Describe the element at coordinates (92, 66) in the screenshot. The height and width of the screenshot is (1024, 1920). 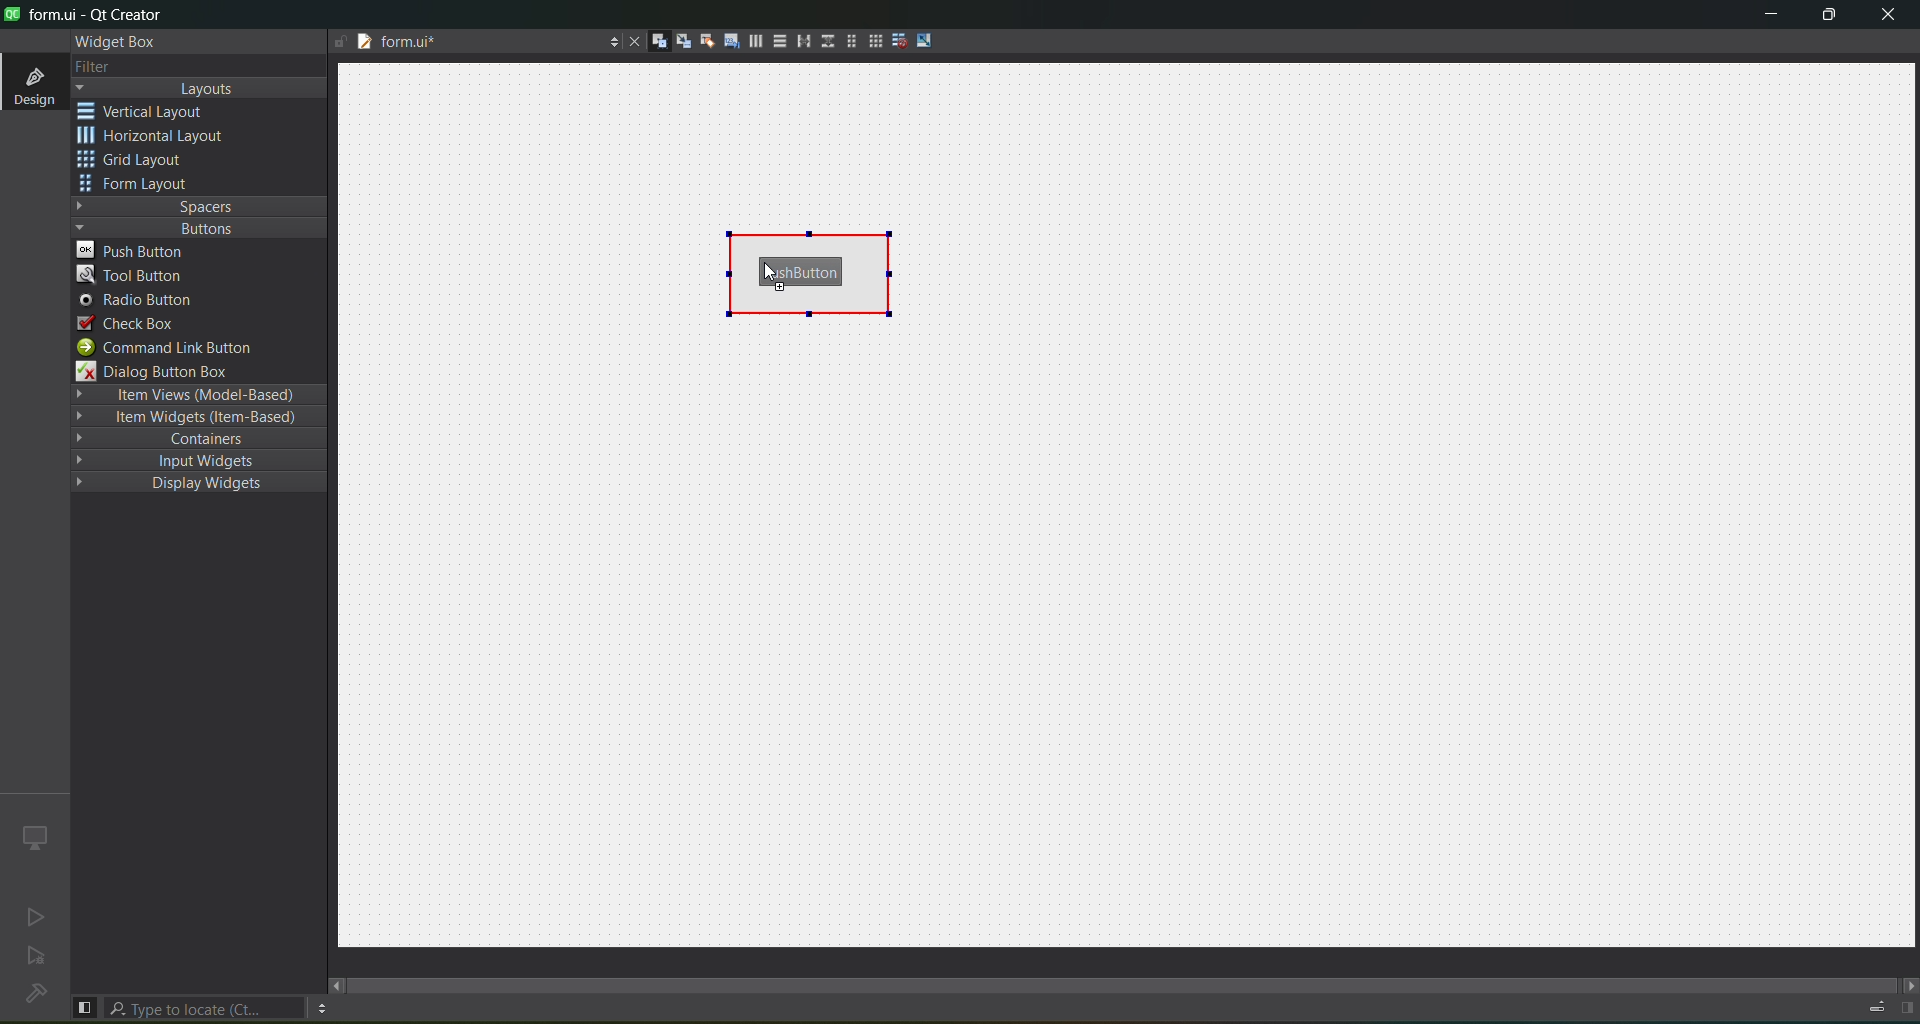
I see `filter` at that location.